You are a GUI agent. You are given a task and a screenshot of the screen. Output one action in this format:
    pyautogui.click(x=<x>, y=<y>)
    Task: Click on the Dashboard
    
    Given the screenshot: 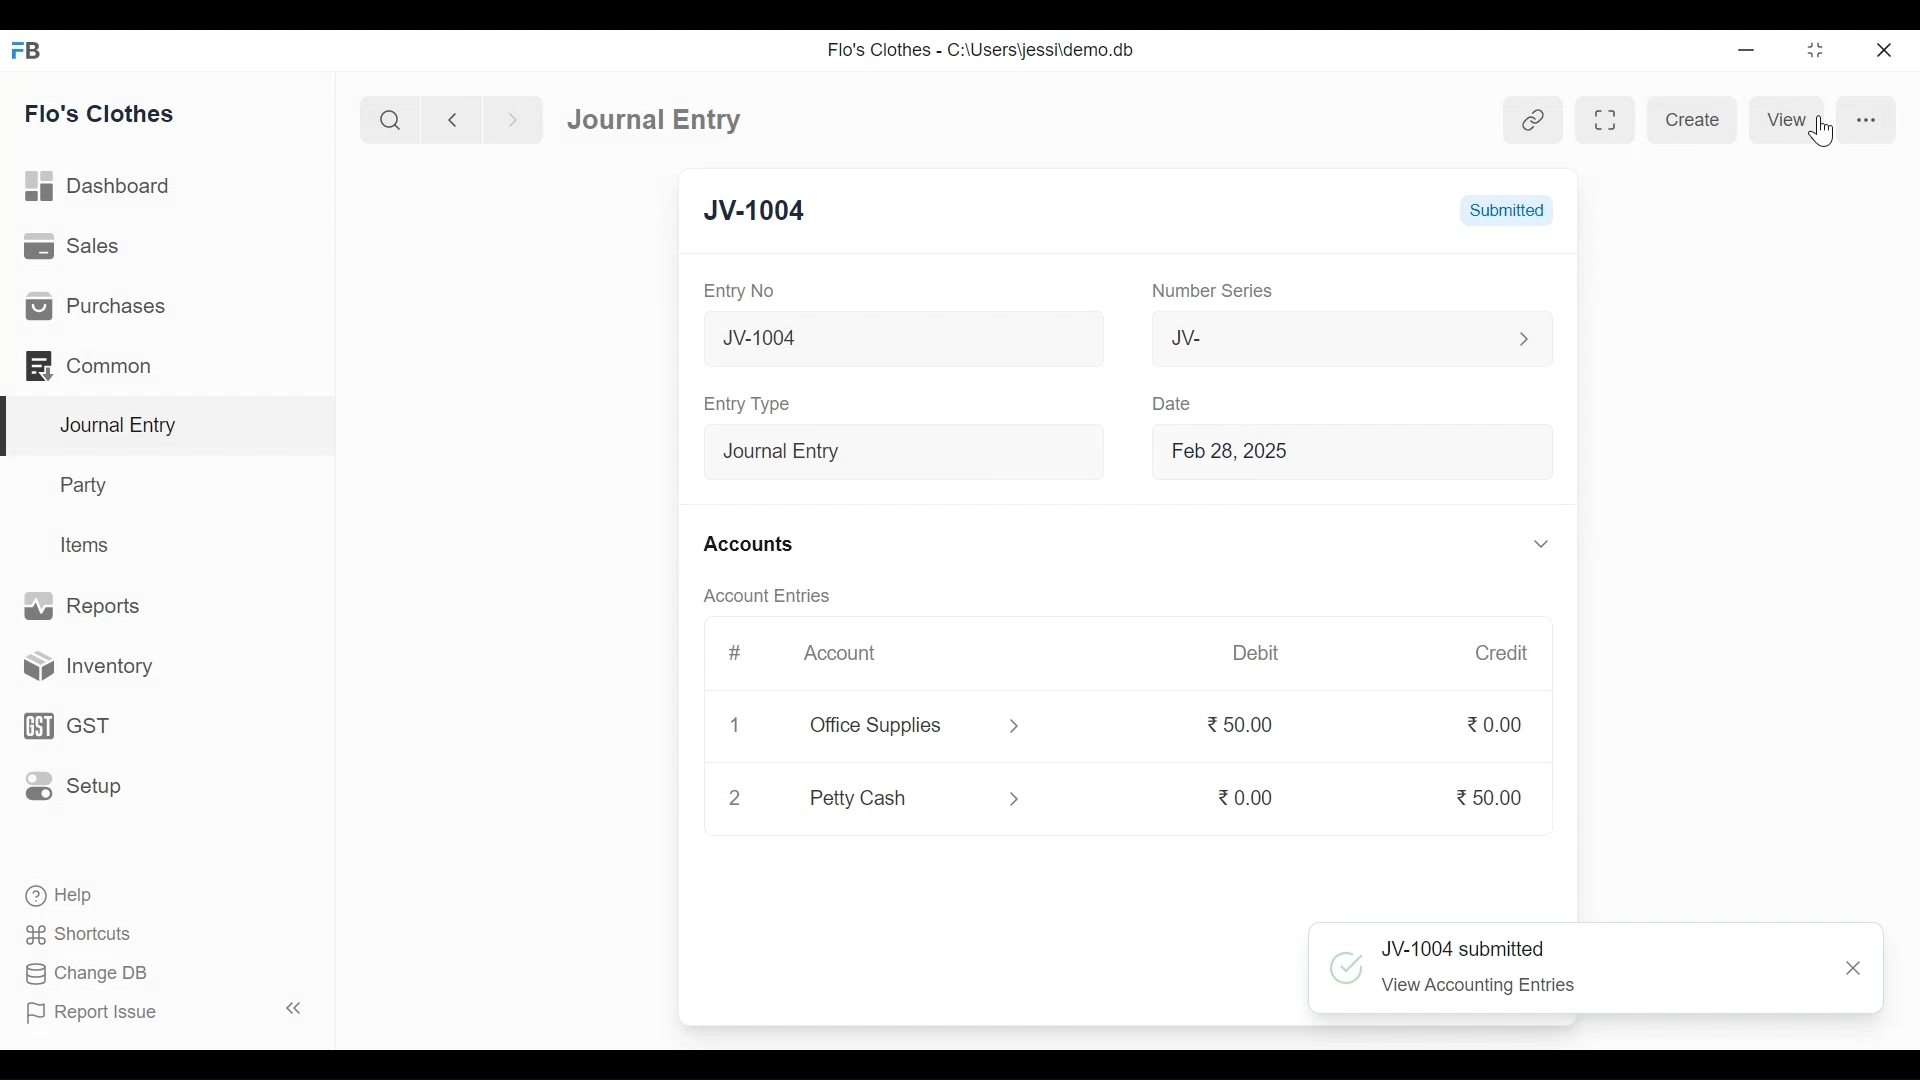 What is the action you would take?
    pyautogui.click(x=99, y=185)
    